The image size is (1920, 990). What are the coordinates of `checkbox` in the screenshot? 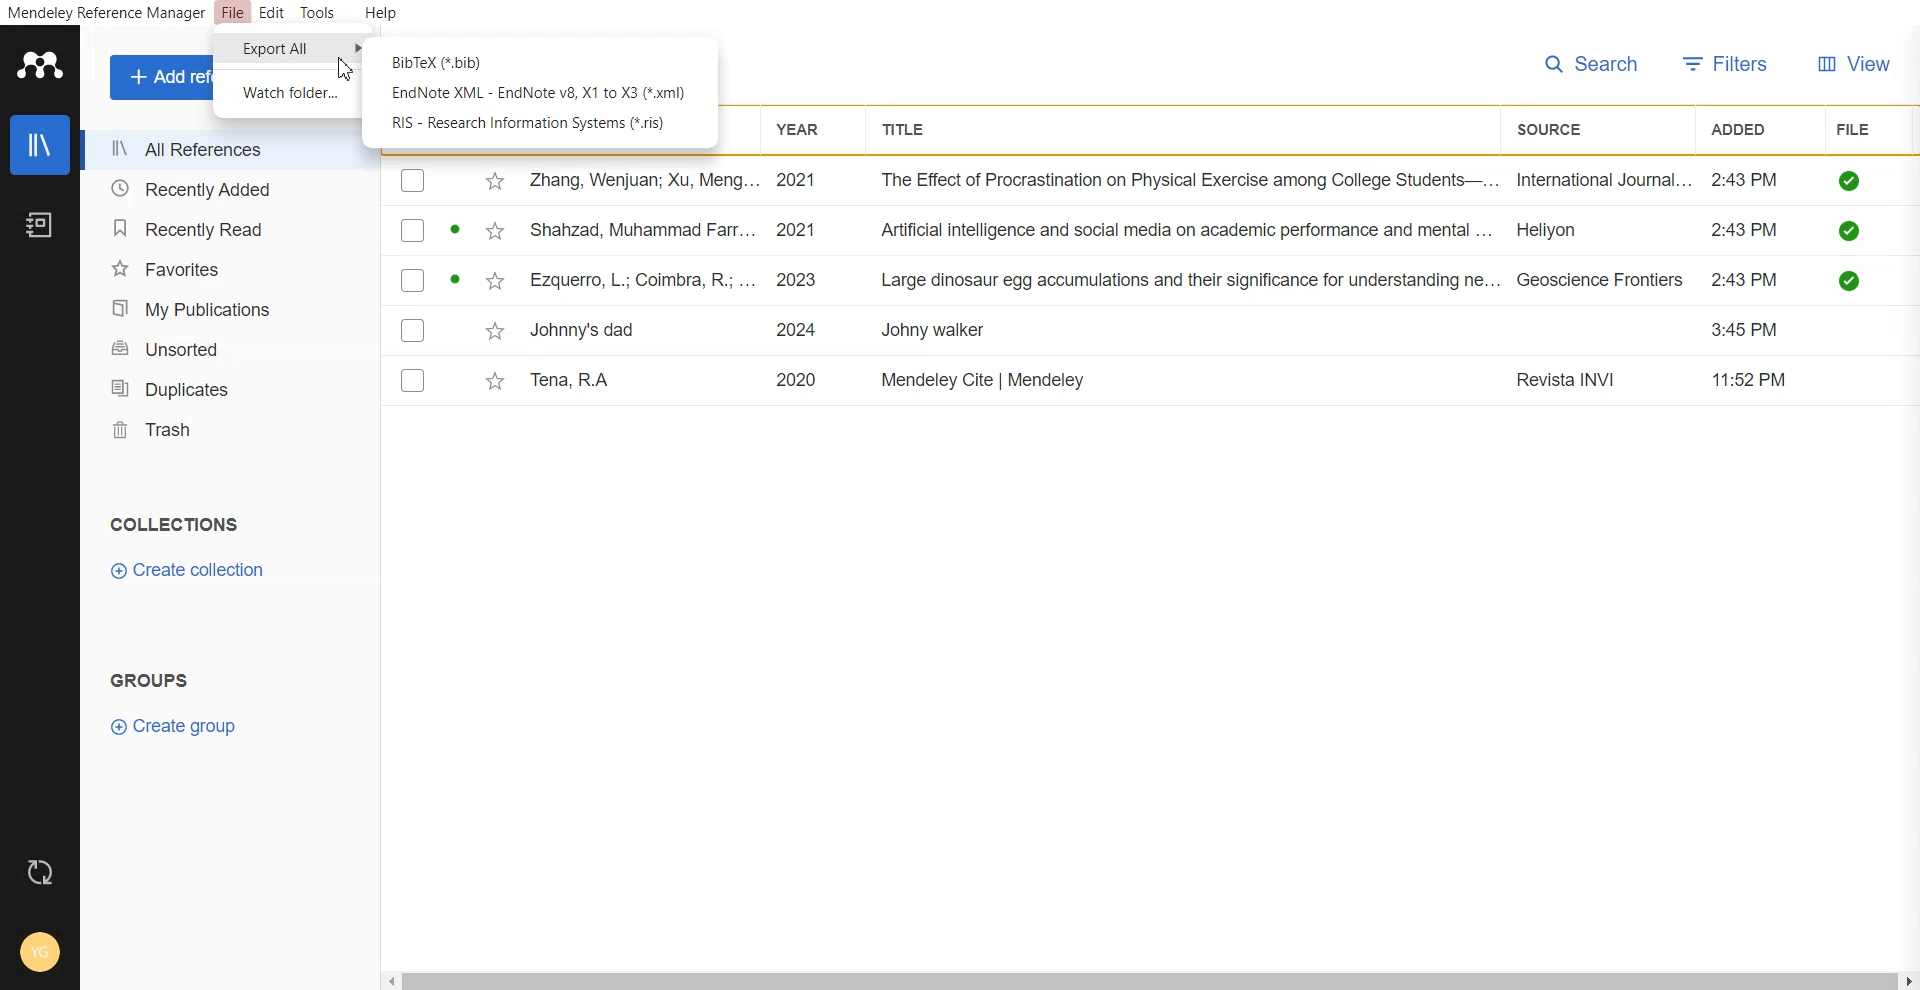 It's located at (413, 279).